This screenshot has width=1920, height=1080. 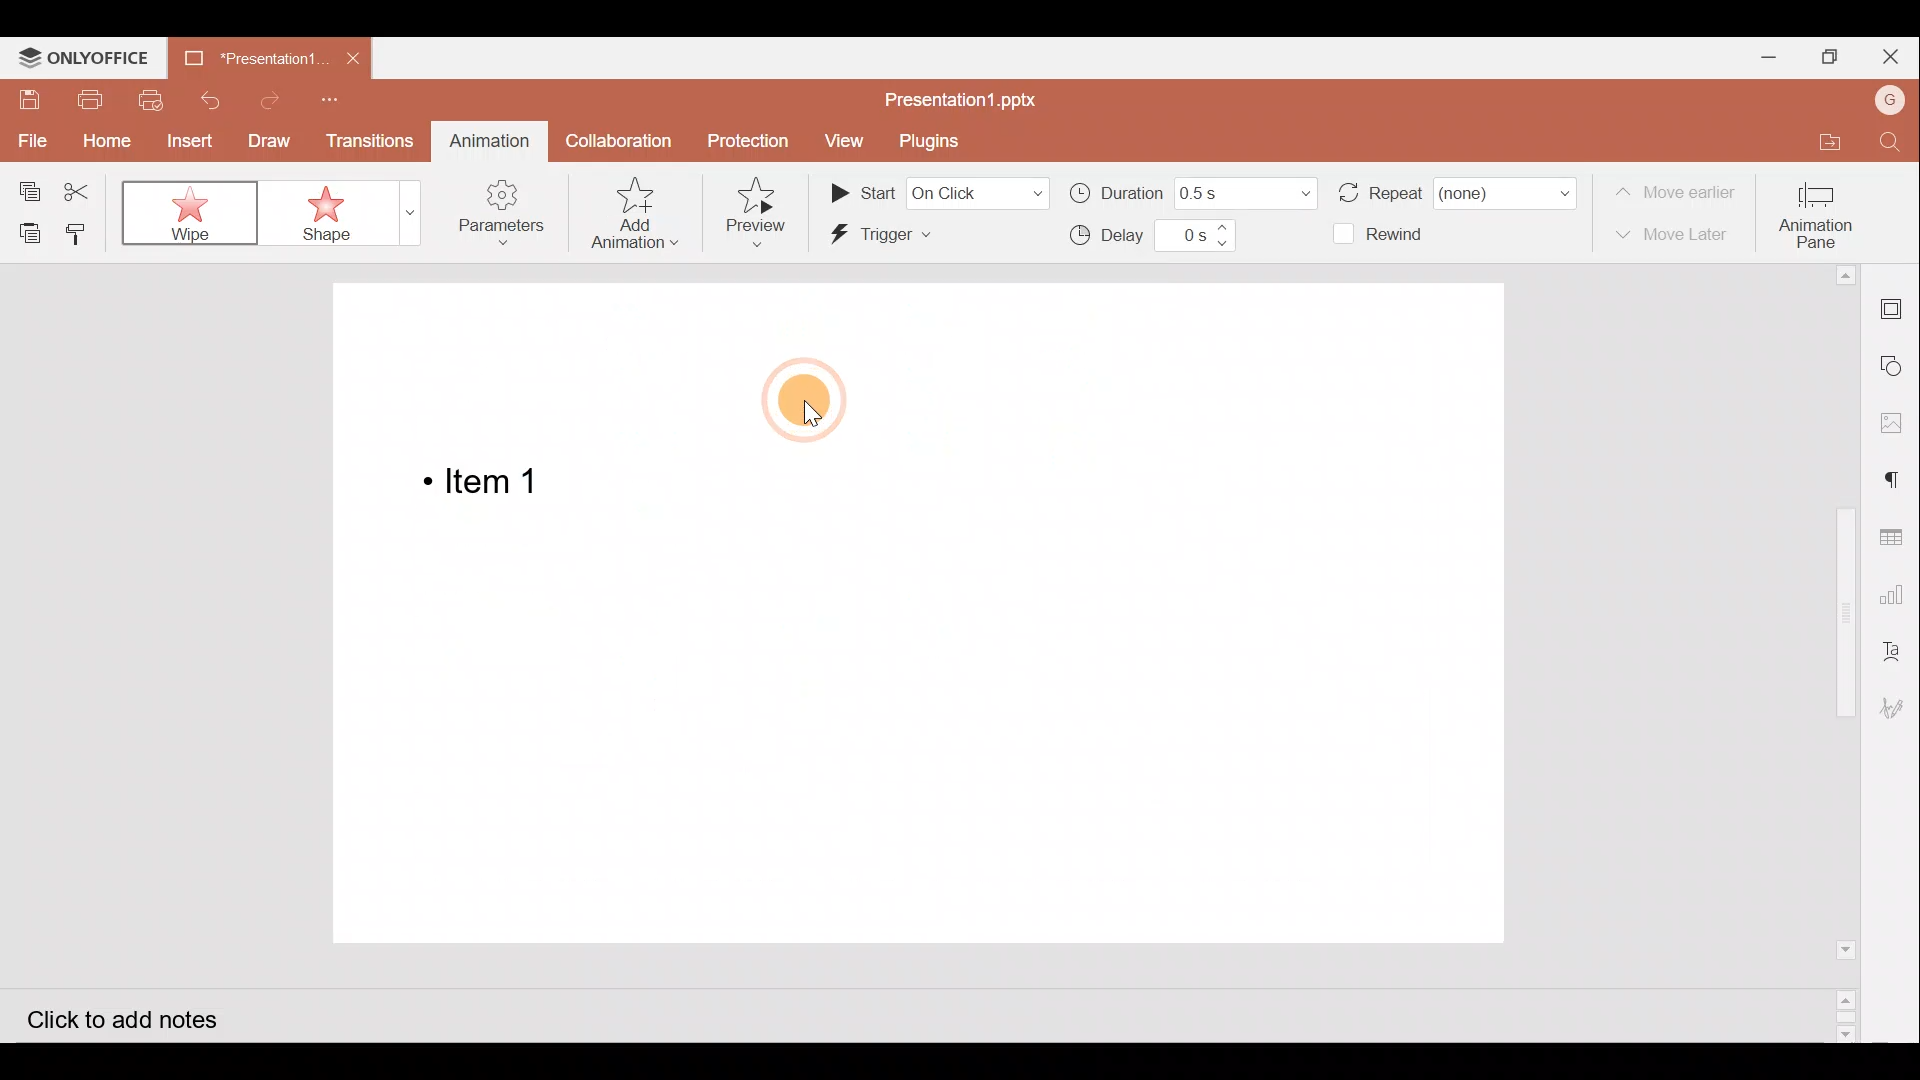 What do you see at coordinates (80, 189) in the screenshot?
I see `Cut` at bounding box center [80, 189].